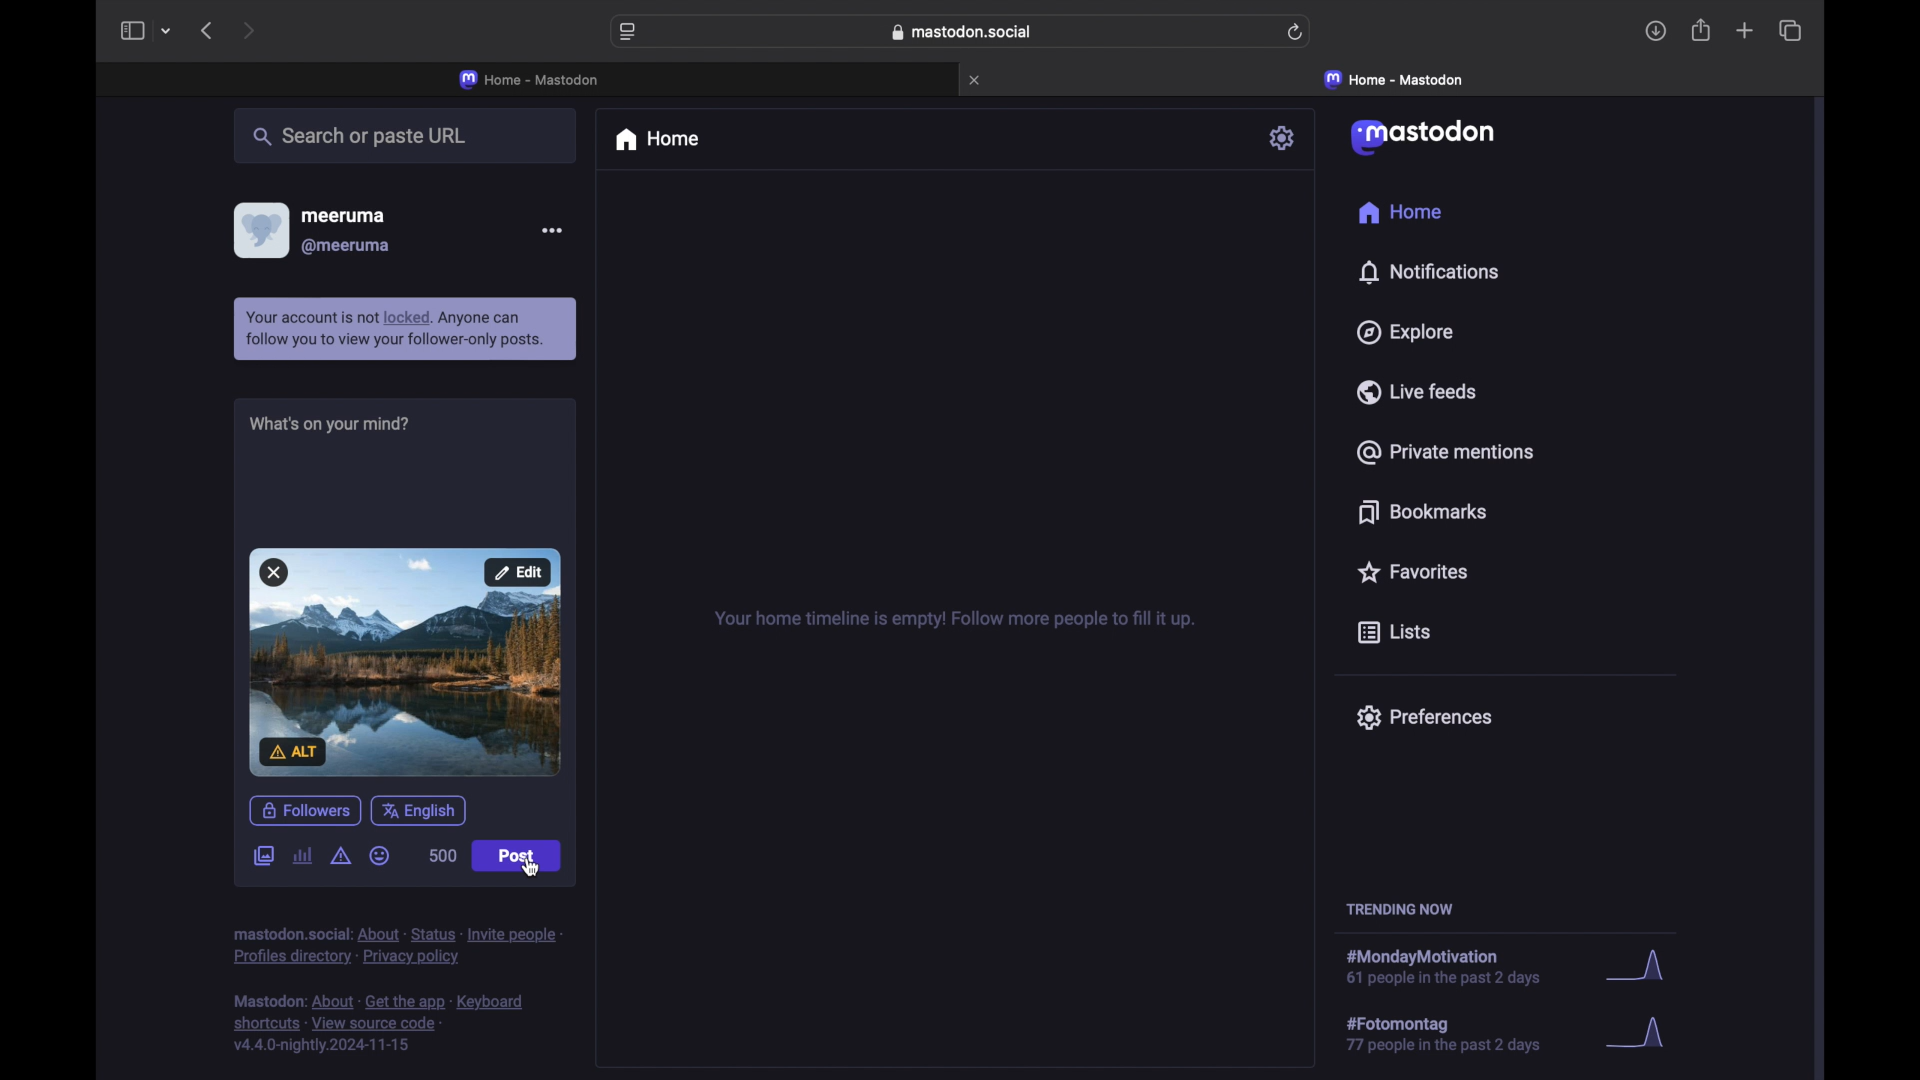 The width and height of the screenshot is (1920, 1080). I want to click on hashtag trend, so click(1458, 963).